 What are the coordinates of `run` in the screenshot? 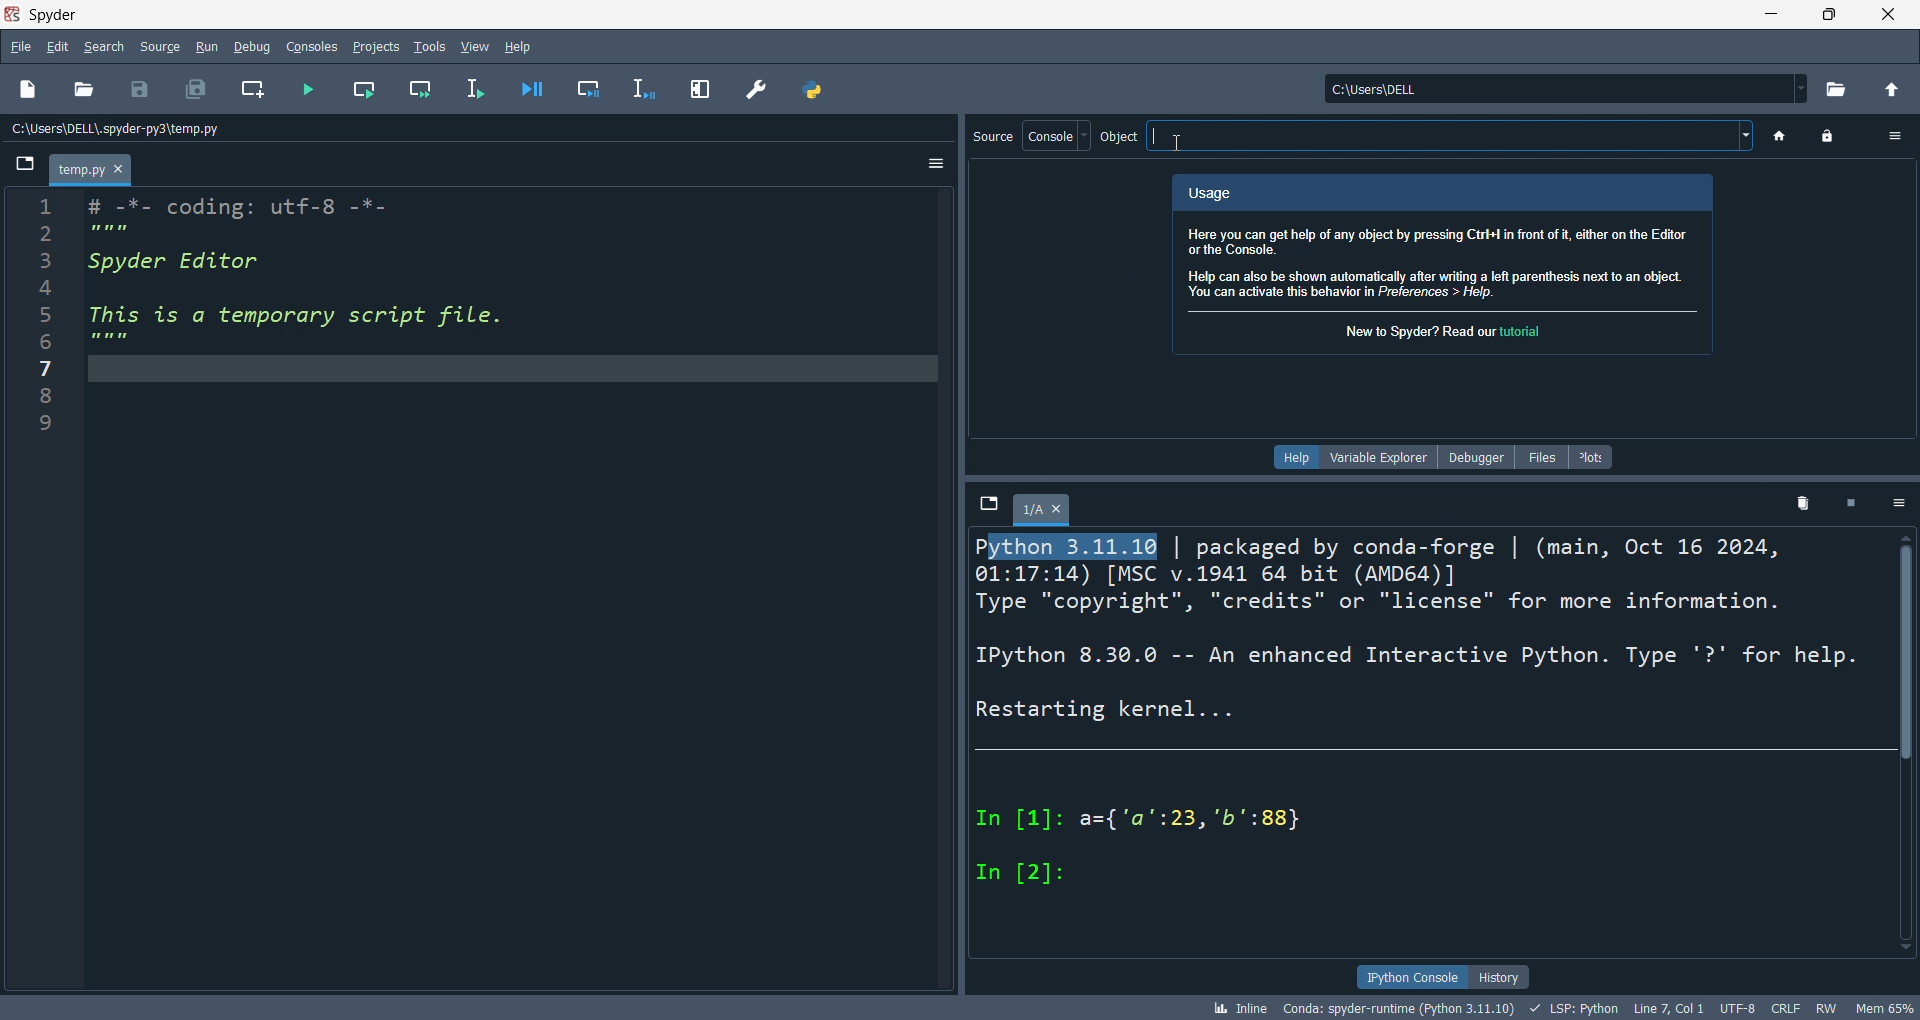 It's located at (308, 87).